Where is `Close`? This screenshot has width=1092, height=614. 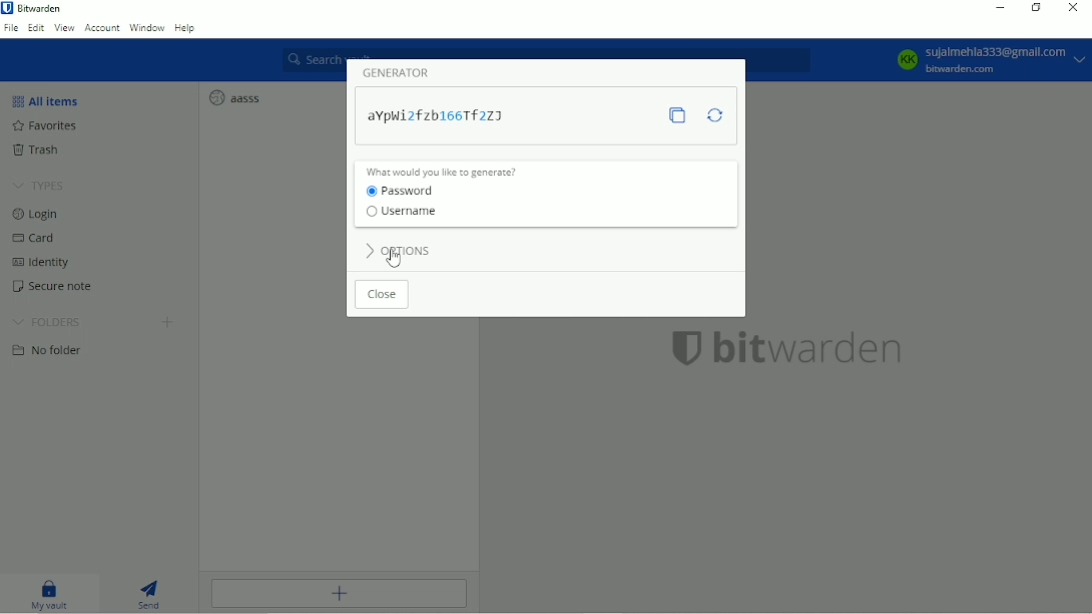 Close is located at coordinates (381, 296).